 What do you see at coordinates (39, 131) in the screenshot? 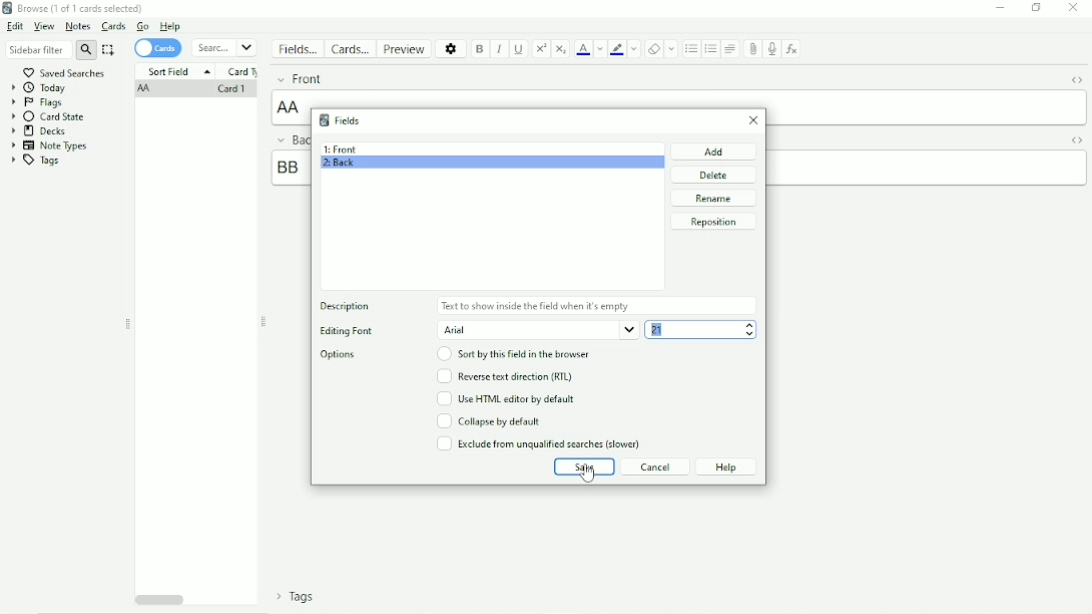
I see `Decks` at bounding box center [39, 131].